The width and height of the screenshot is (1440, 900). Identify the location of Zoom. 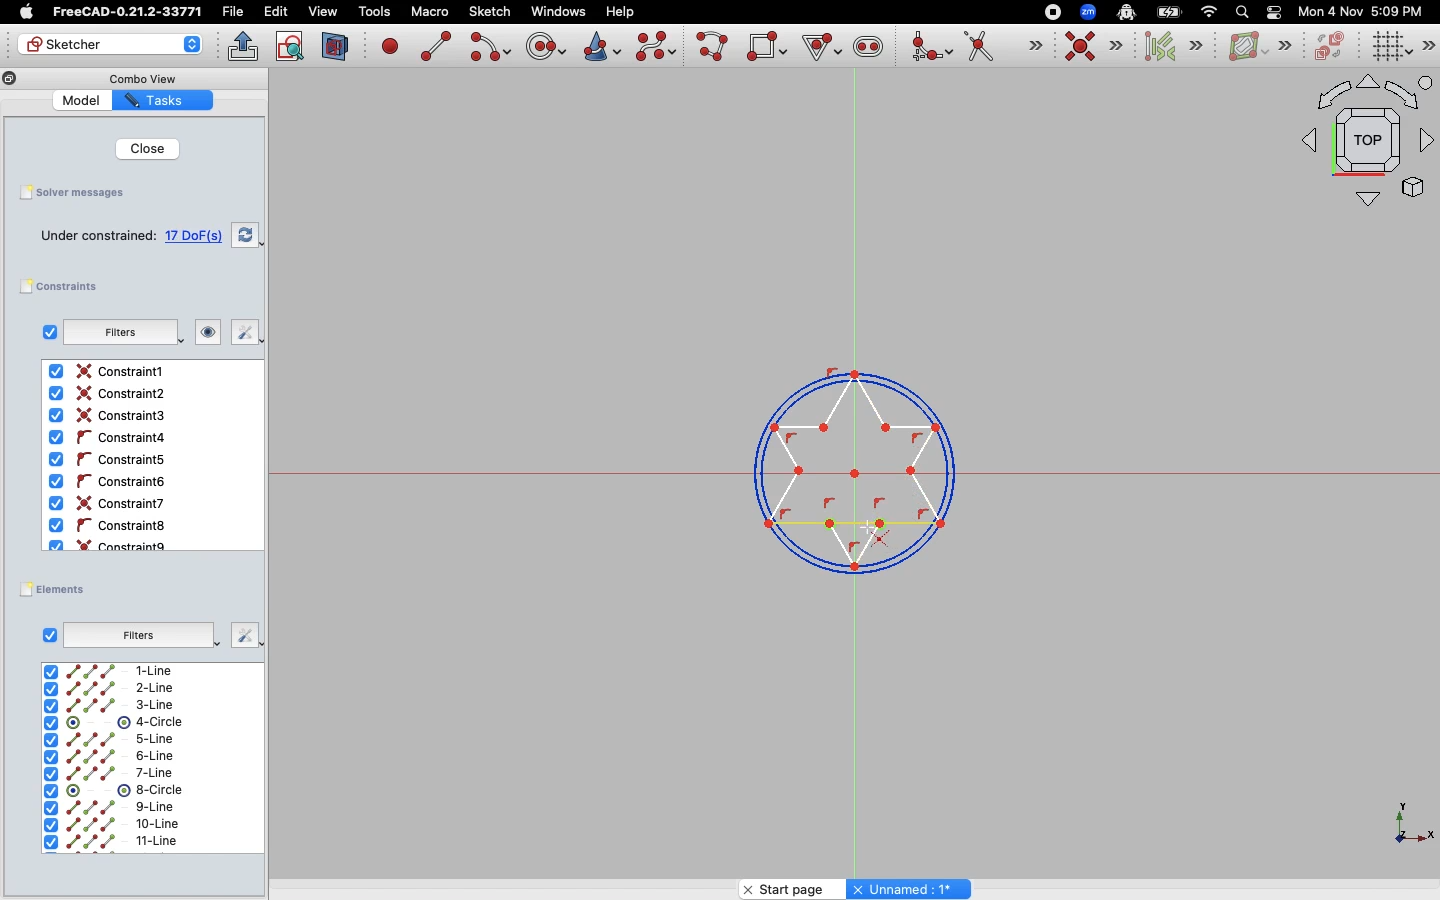
(1089, 12).